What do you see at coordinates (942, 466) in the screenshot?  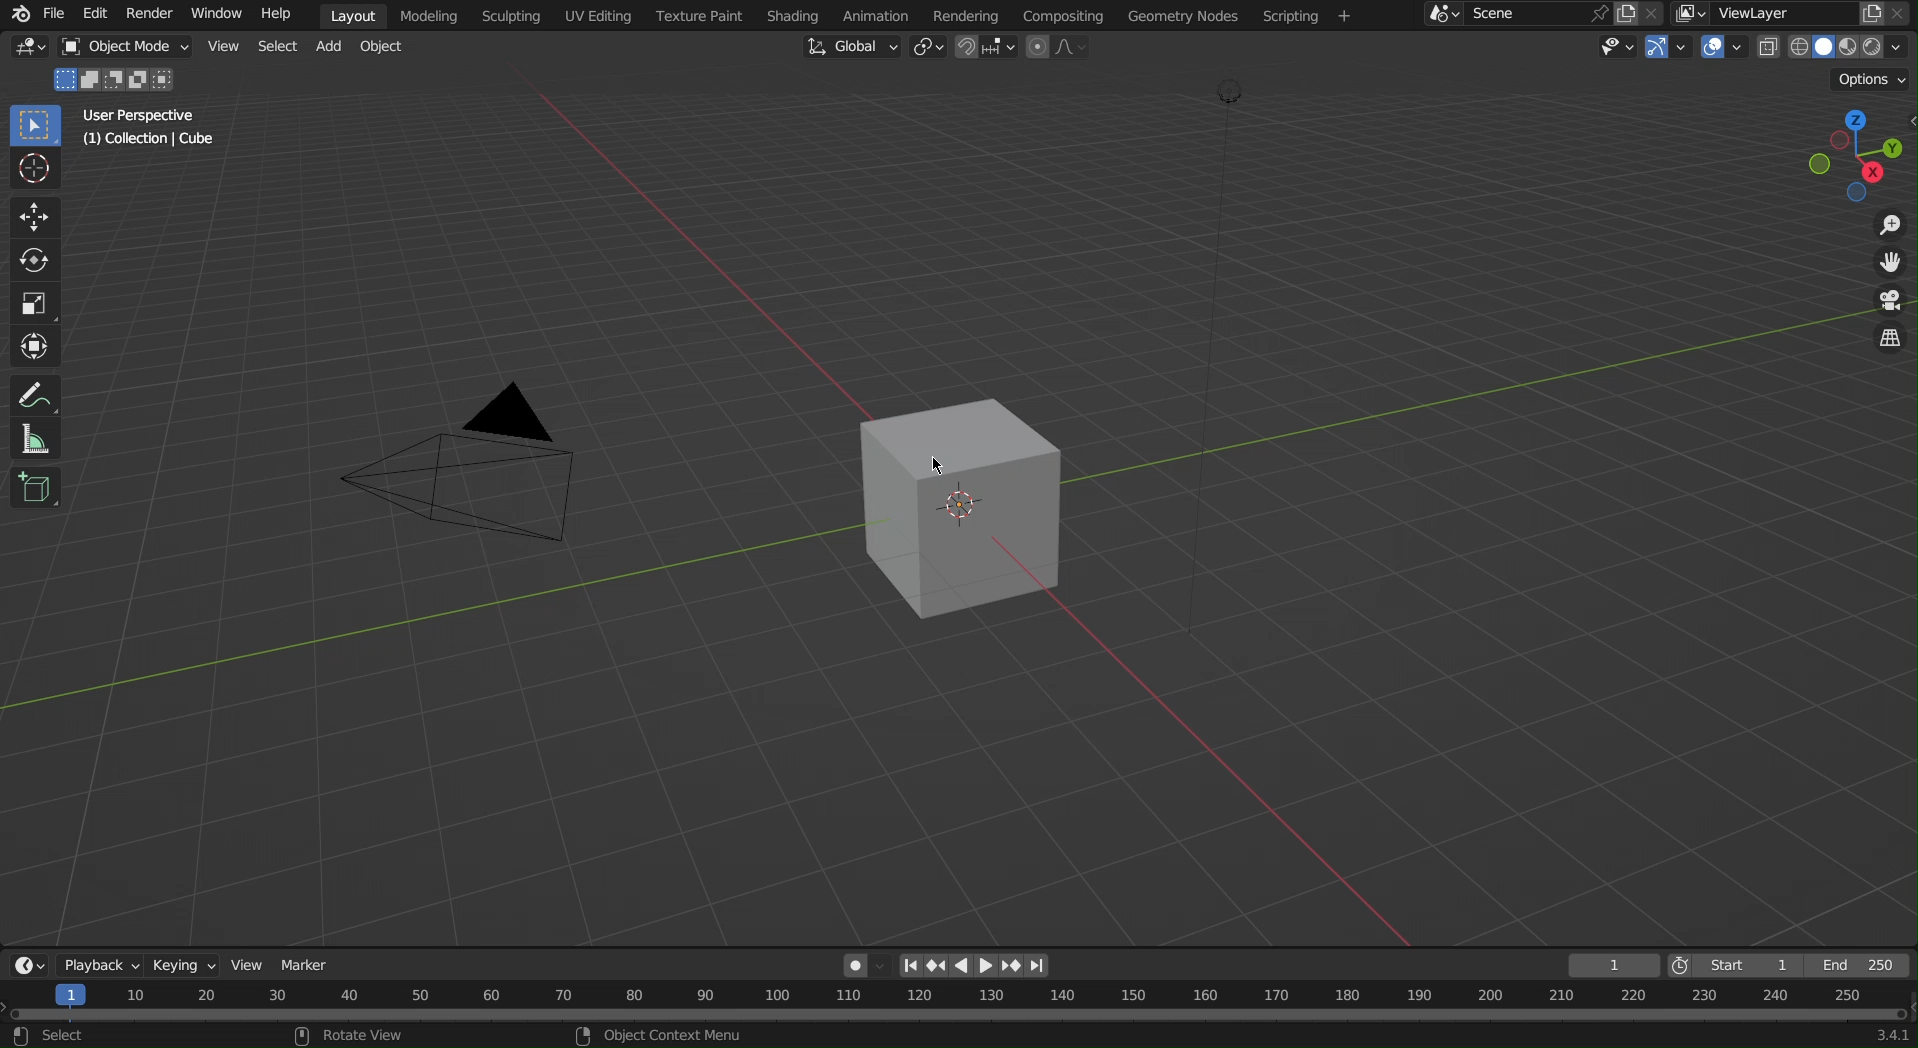 I see `cursor` at bounding box center [942, 466].